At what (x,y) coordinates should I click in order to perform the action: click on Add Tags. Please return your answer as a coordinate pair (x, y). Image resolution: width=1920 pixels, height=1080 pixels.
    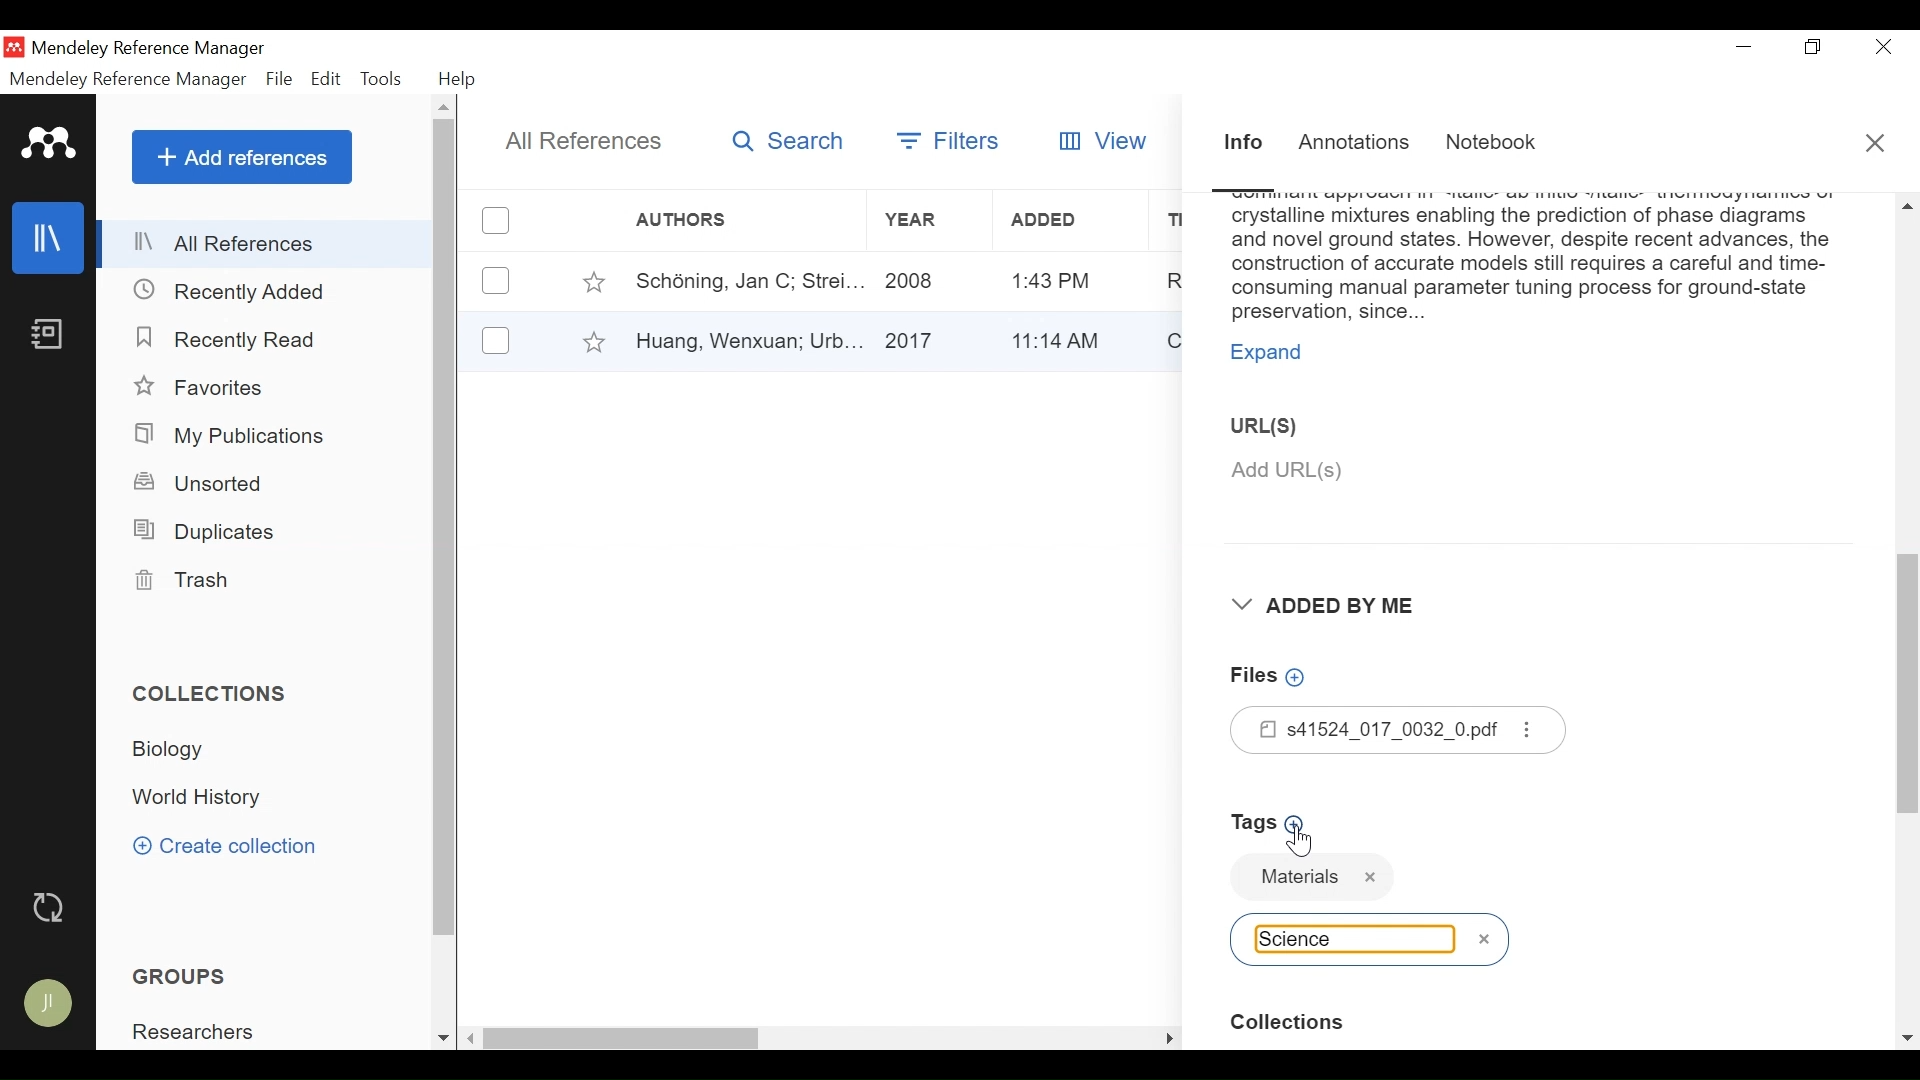
    Looking at the image, I should click on (1274, 824).